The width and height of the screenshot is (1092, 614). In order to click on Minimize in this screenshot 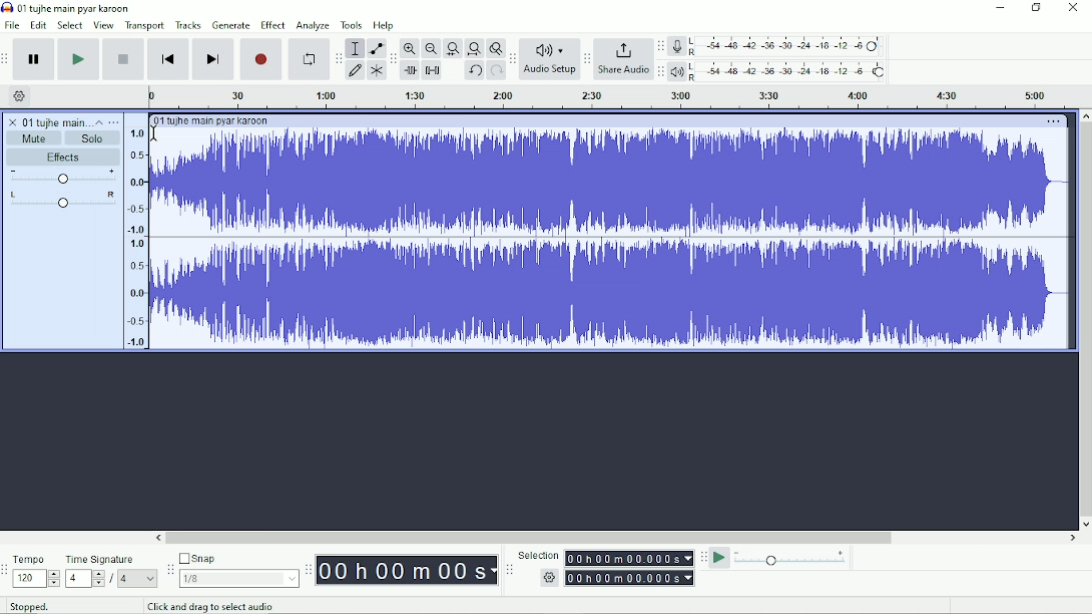, I will do `click(998, 8)`.